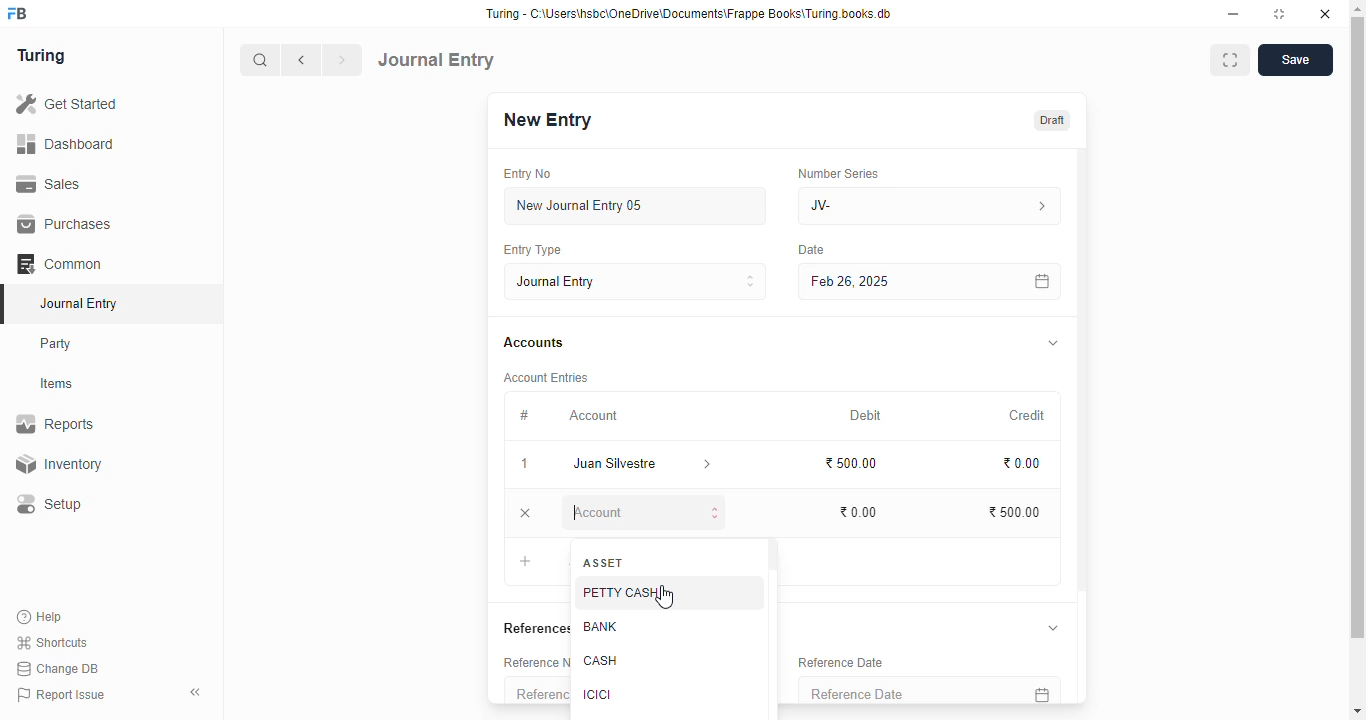  I want to click on entry type, so click(530, 250).